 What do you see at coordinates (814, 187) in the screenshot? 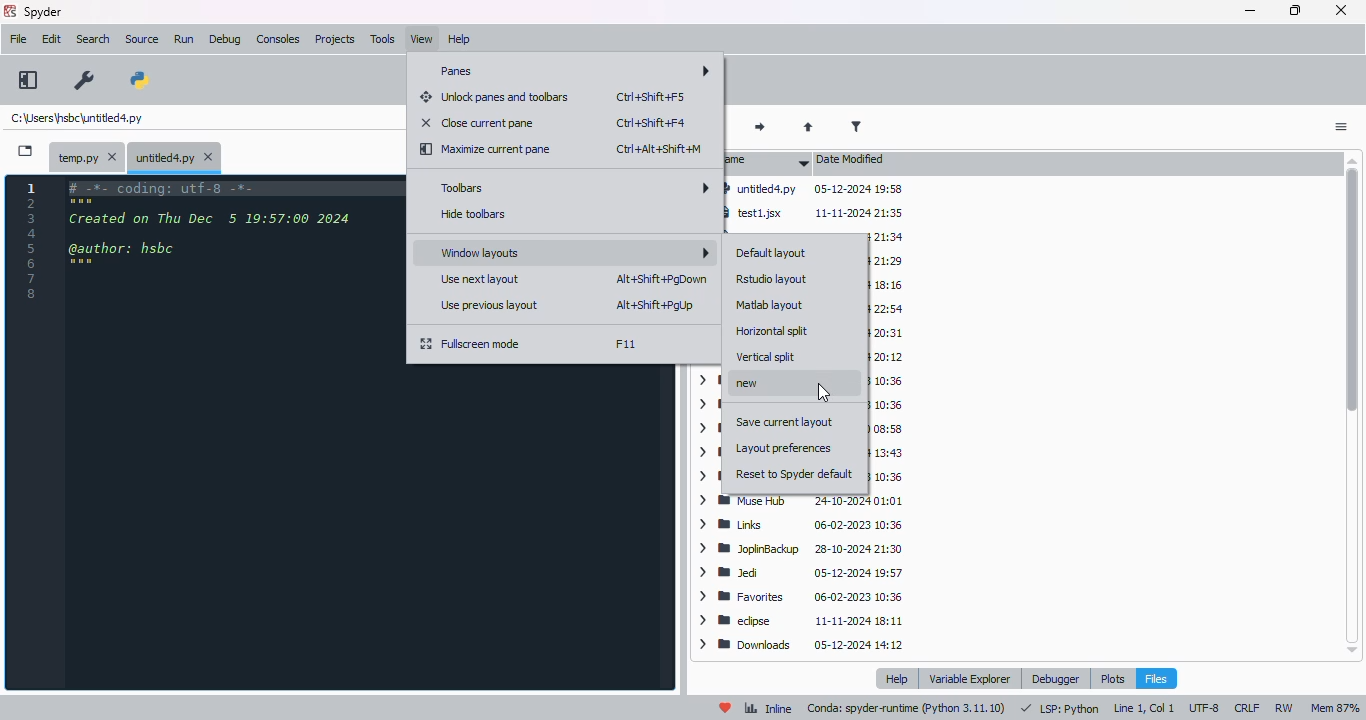
I see `untitled4.py` at bounding box center [814, 187].